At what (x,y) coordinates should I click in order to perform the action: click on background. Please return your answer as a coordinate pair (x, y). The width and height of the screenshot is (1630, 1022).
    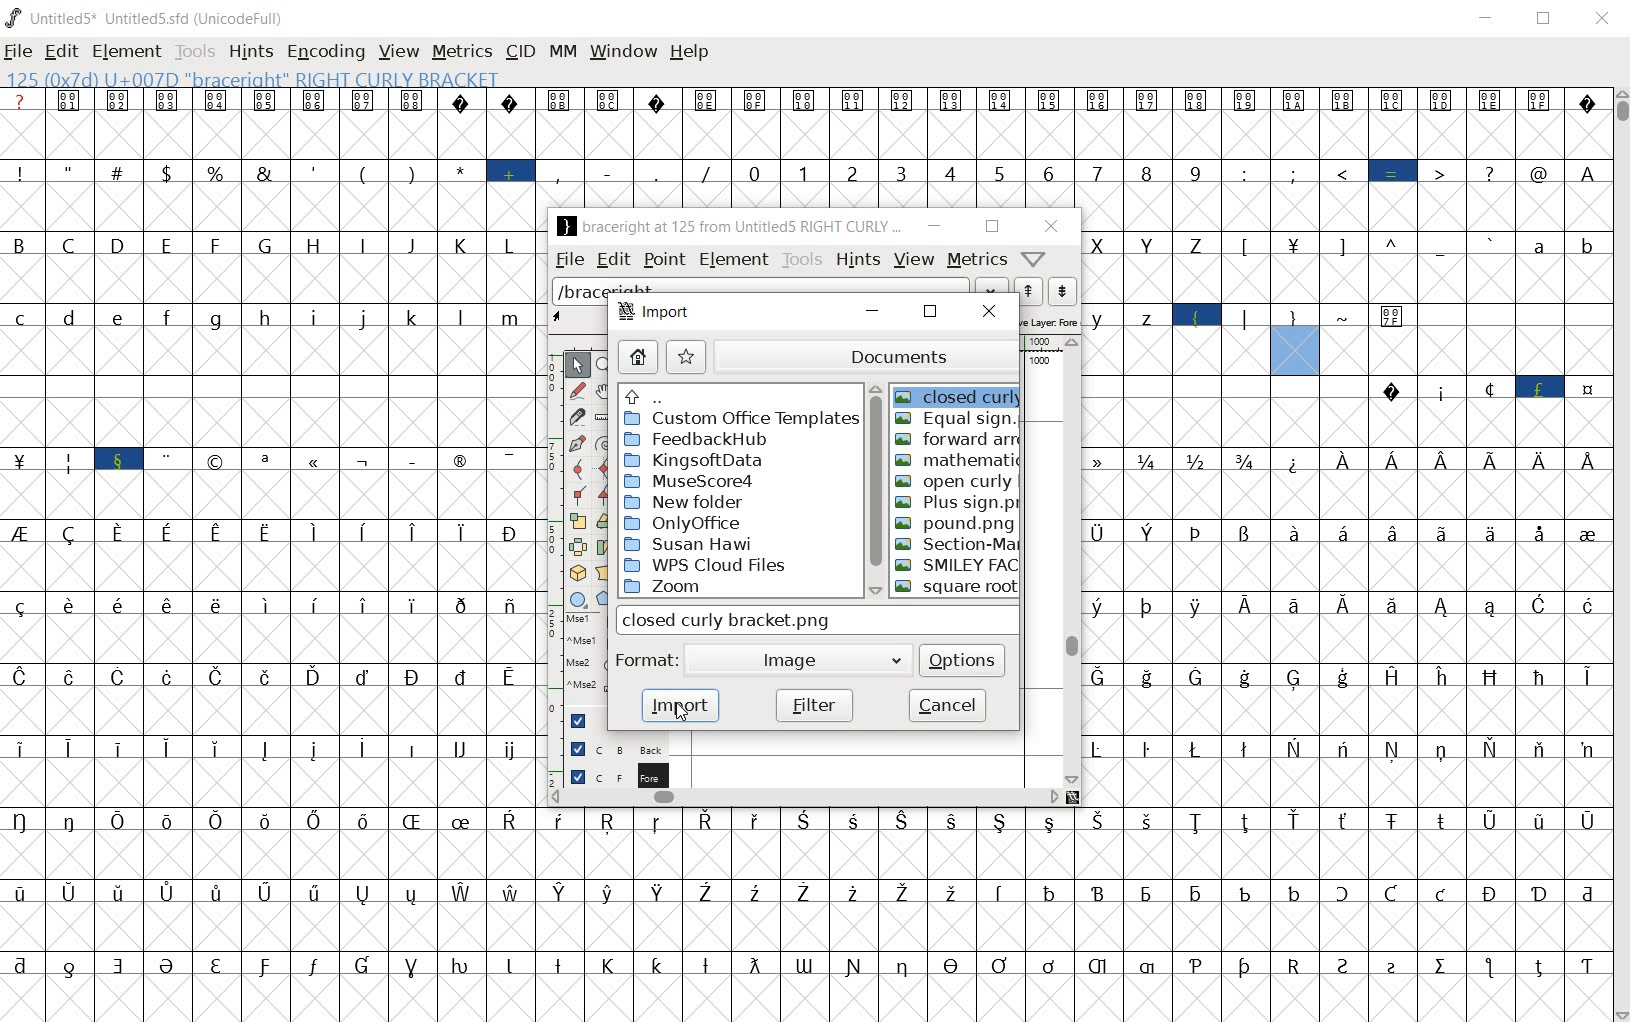
    Looking at the image, I should click on (607, 746).